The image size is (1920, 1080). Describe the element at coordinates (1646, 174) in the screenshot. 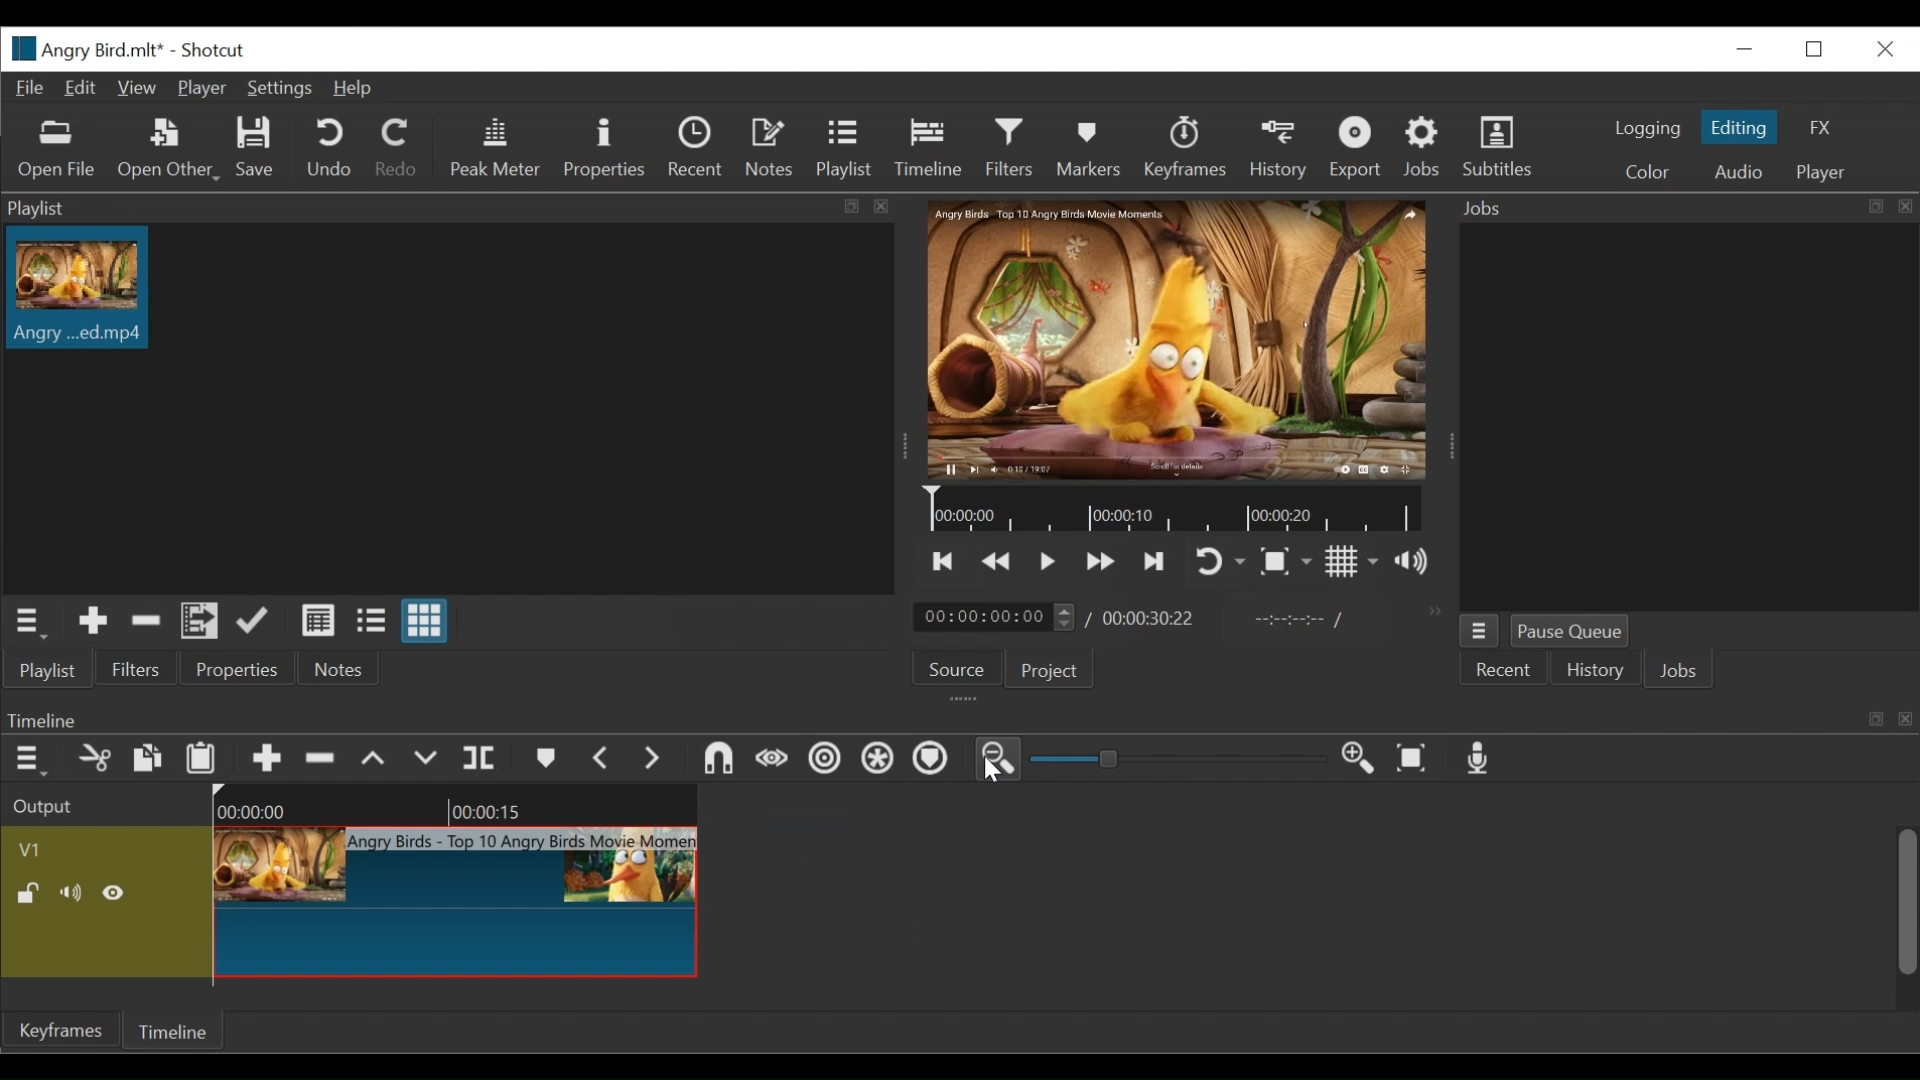

I see `Color` at that location.